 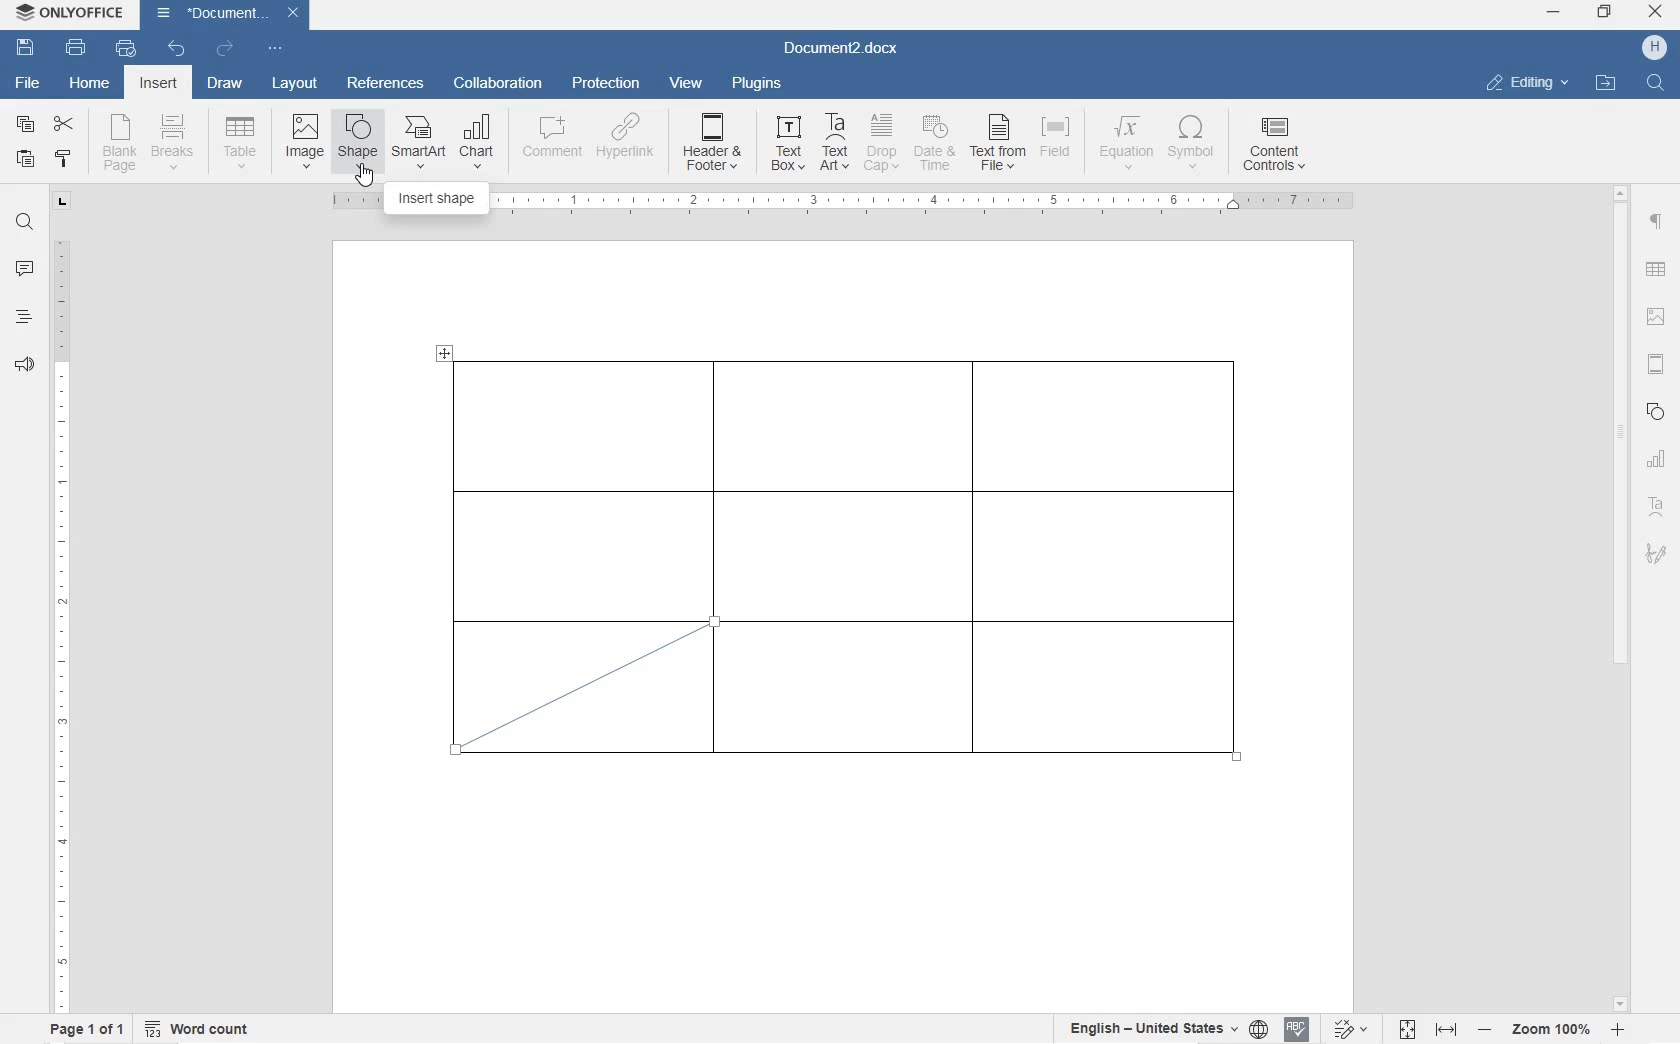 What do you see at coordinates (1656, 271) in the screenshot?
I see `table` at bounding box center [1656, 271].